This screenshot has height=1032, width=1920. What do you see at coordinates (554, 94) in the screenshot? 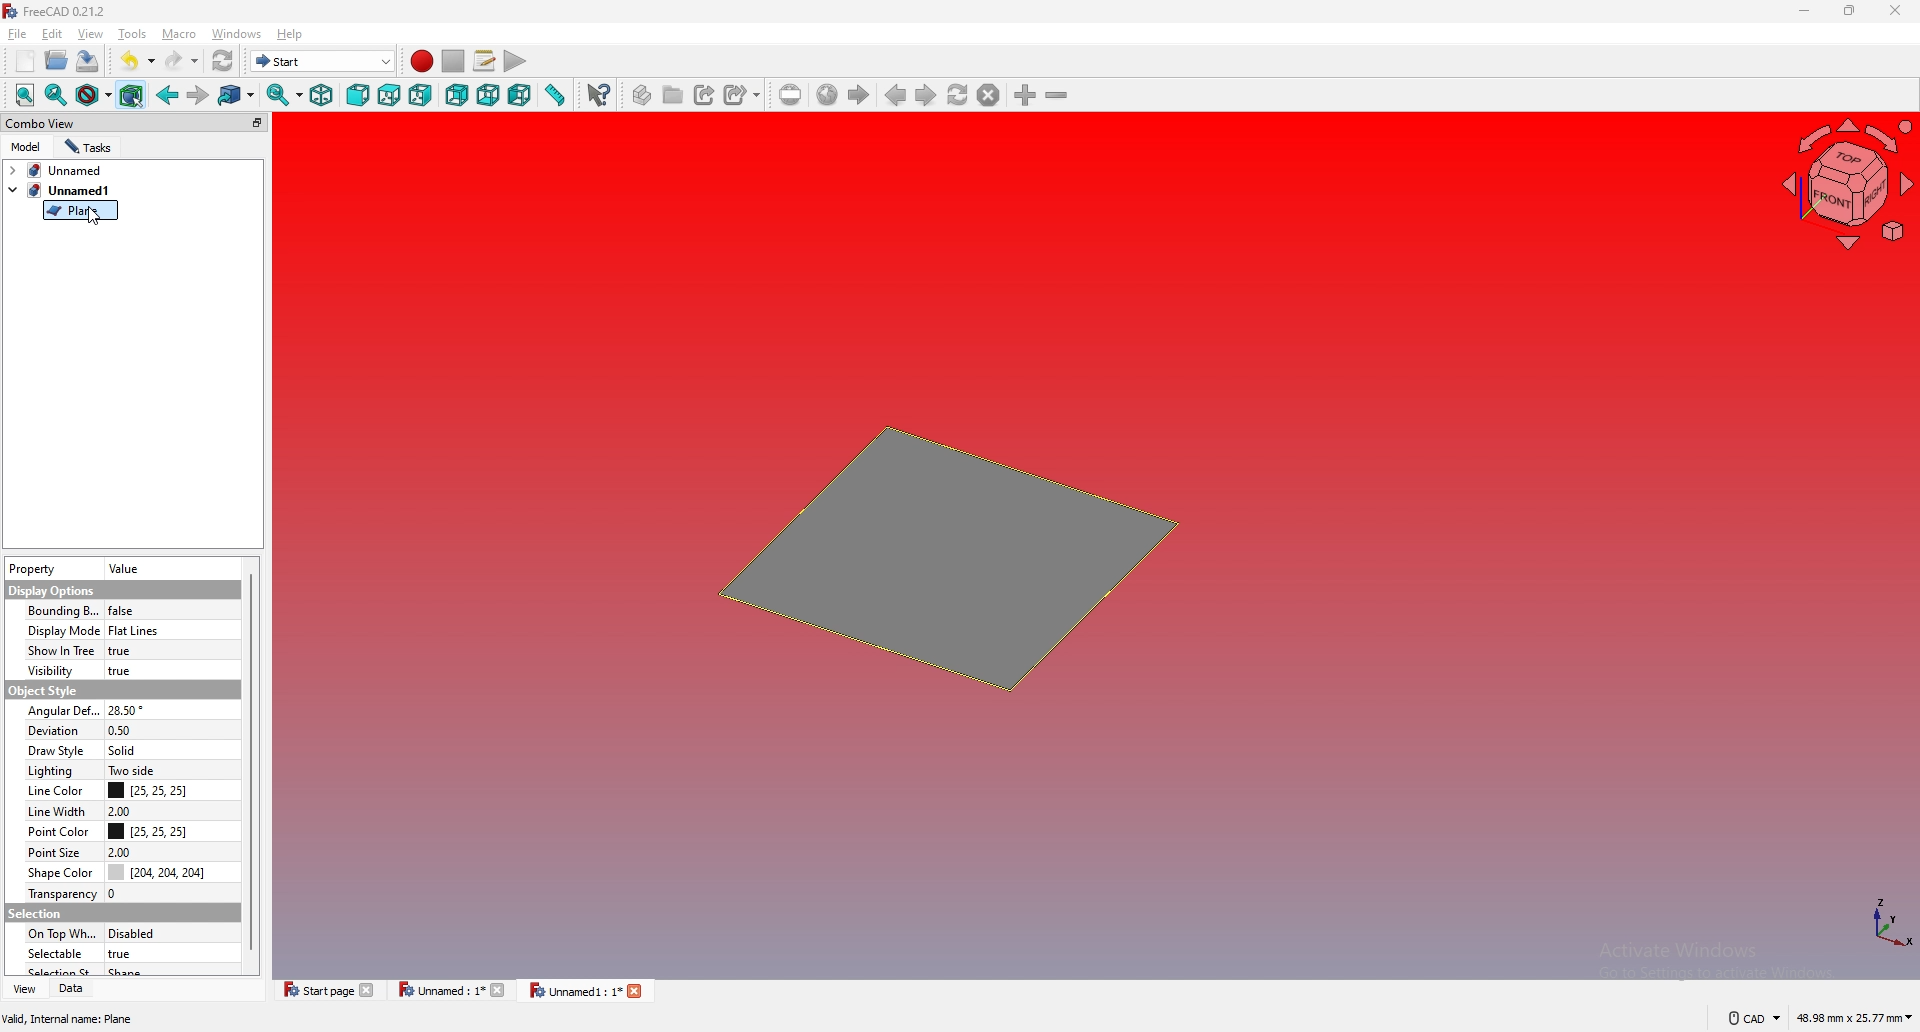
I see `measure distance` at bounding box center [554, 94].